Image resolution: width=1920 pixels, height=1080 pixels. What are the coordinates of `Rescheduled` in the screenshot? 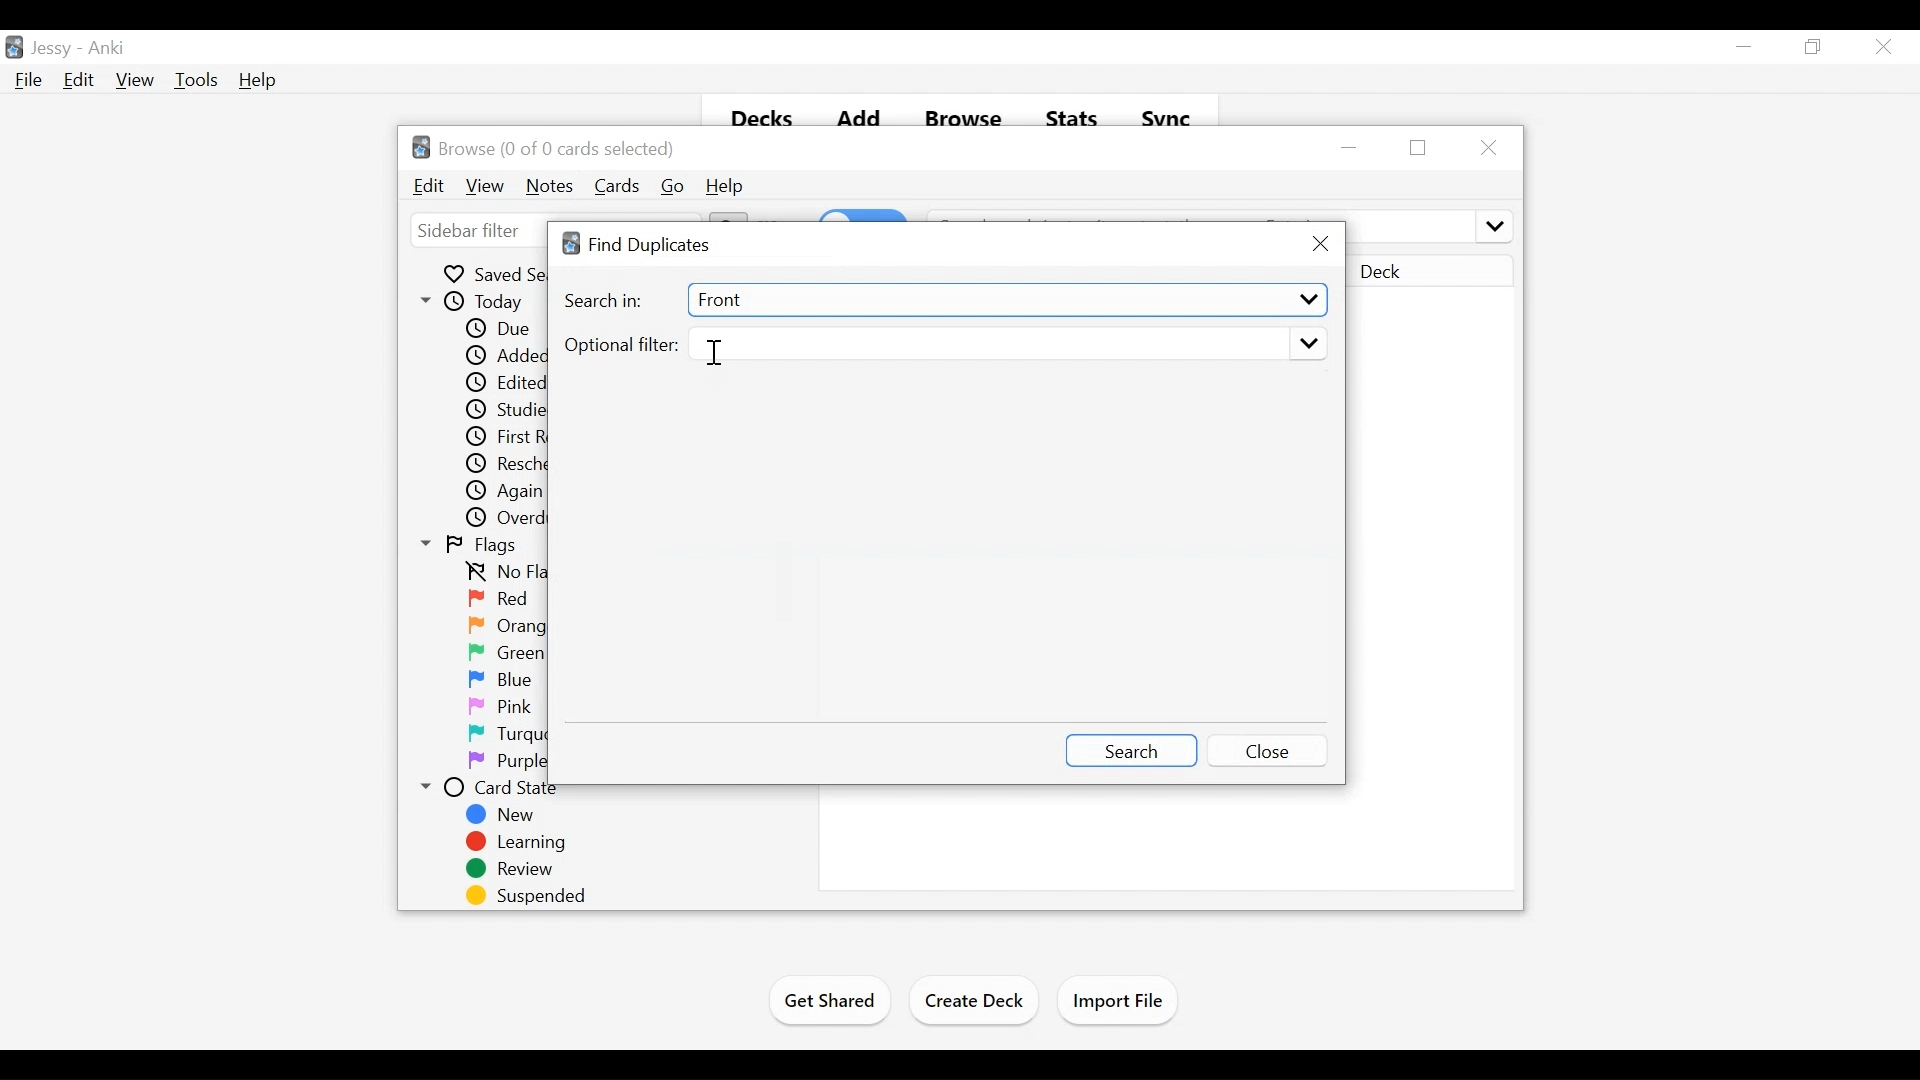 It's located at (507, 464).